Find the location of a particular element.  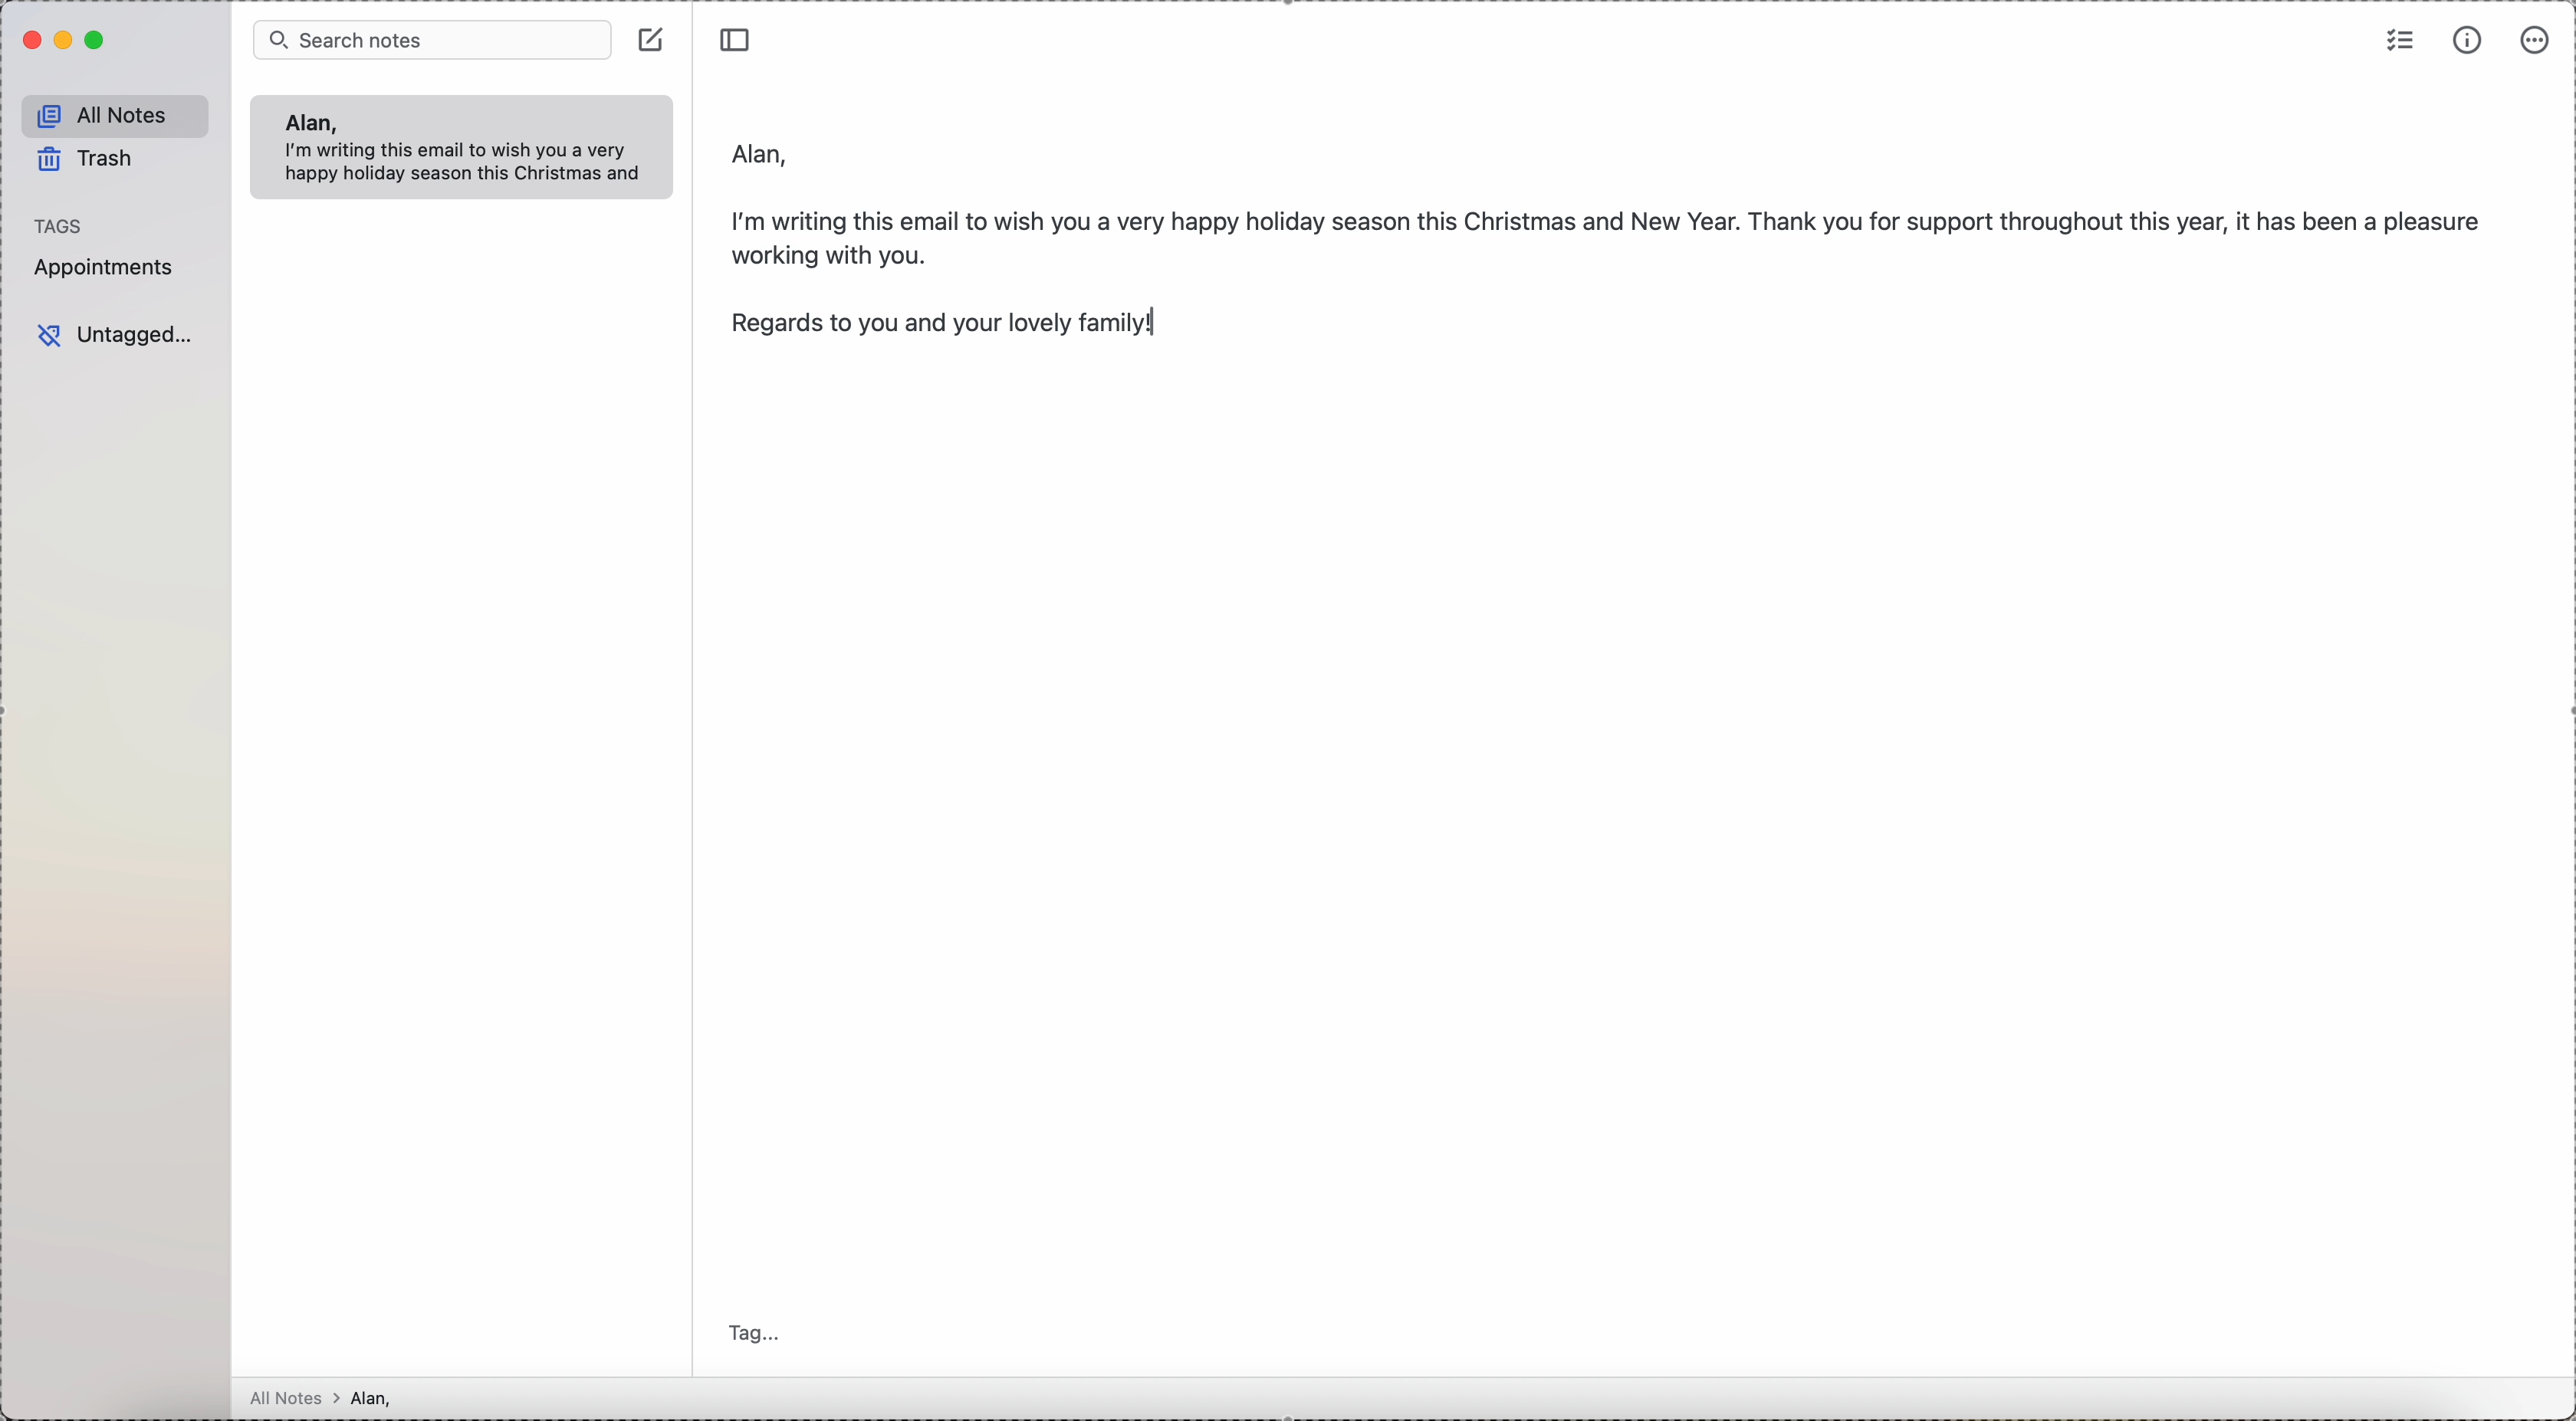

Alan, is located at coordinates (309, 122).